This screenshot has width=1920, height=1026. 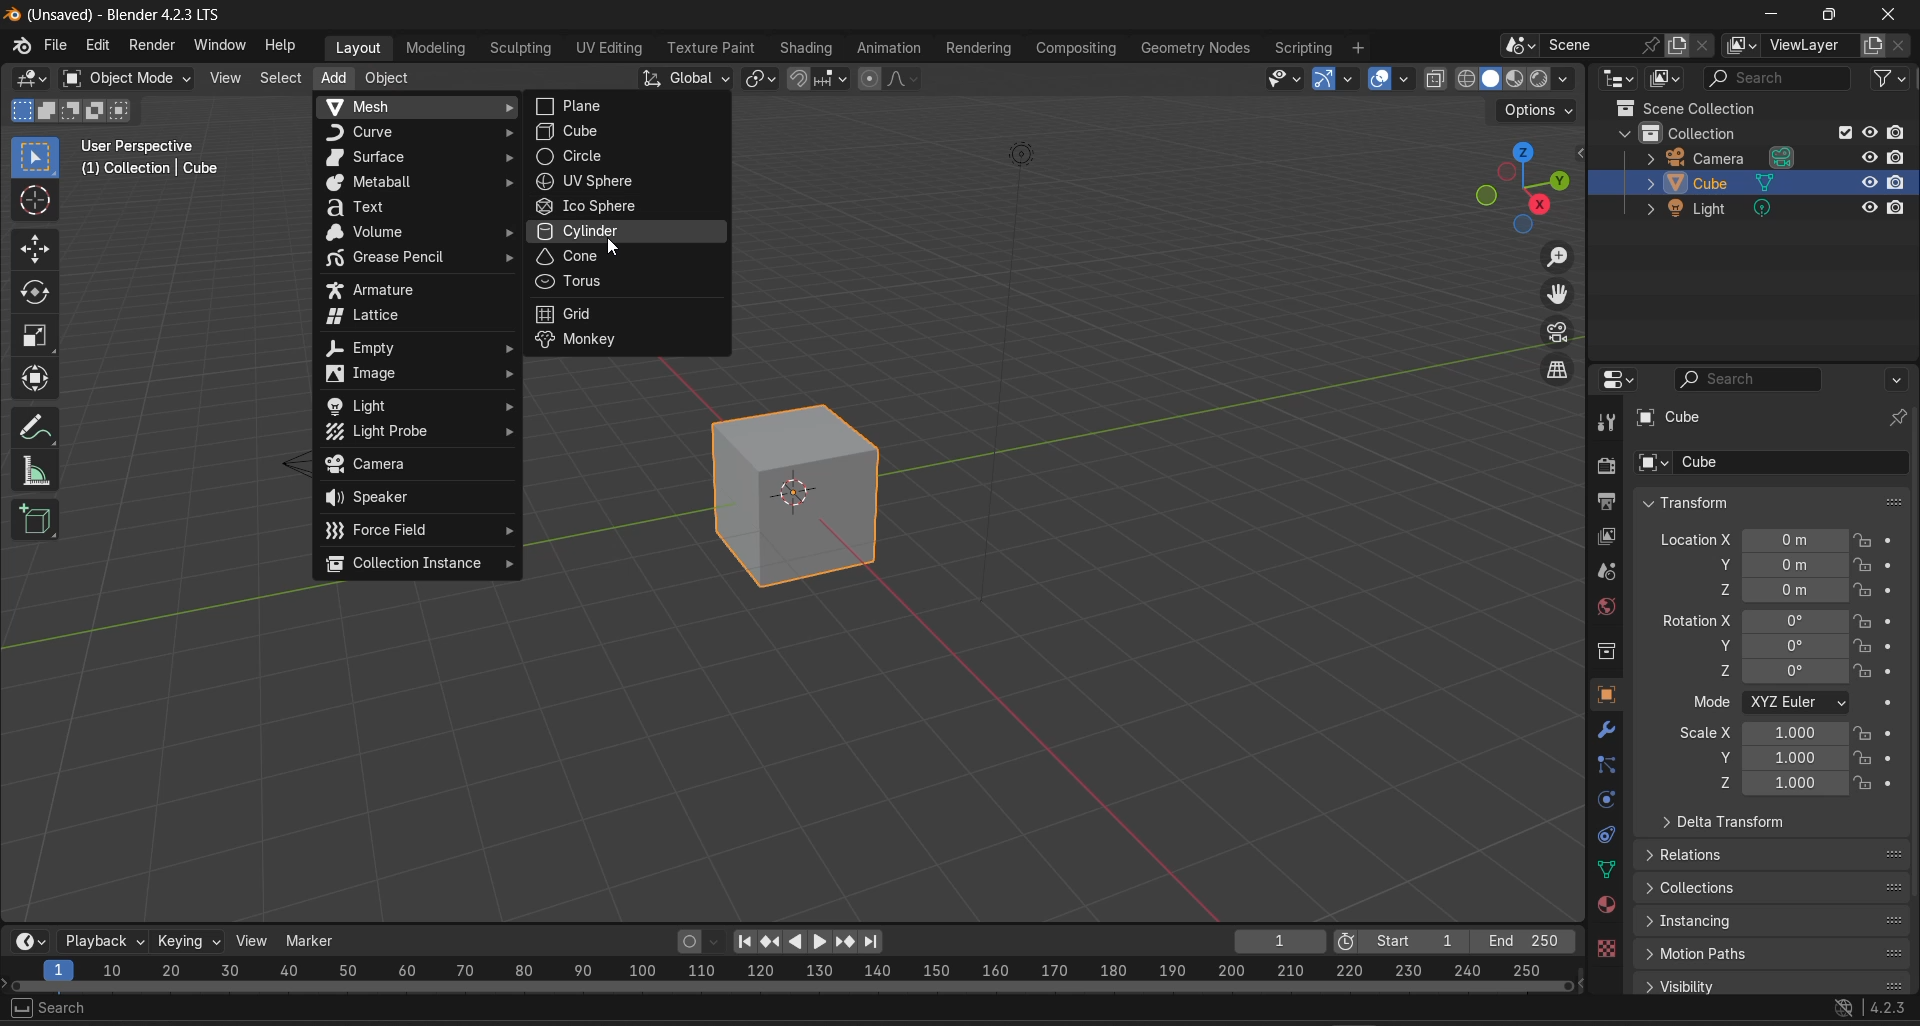 I want to click on disable in renders, so click(x=1900, y=209).